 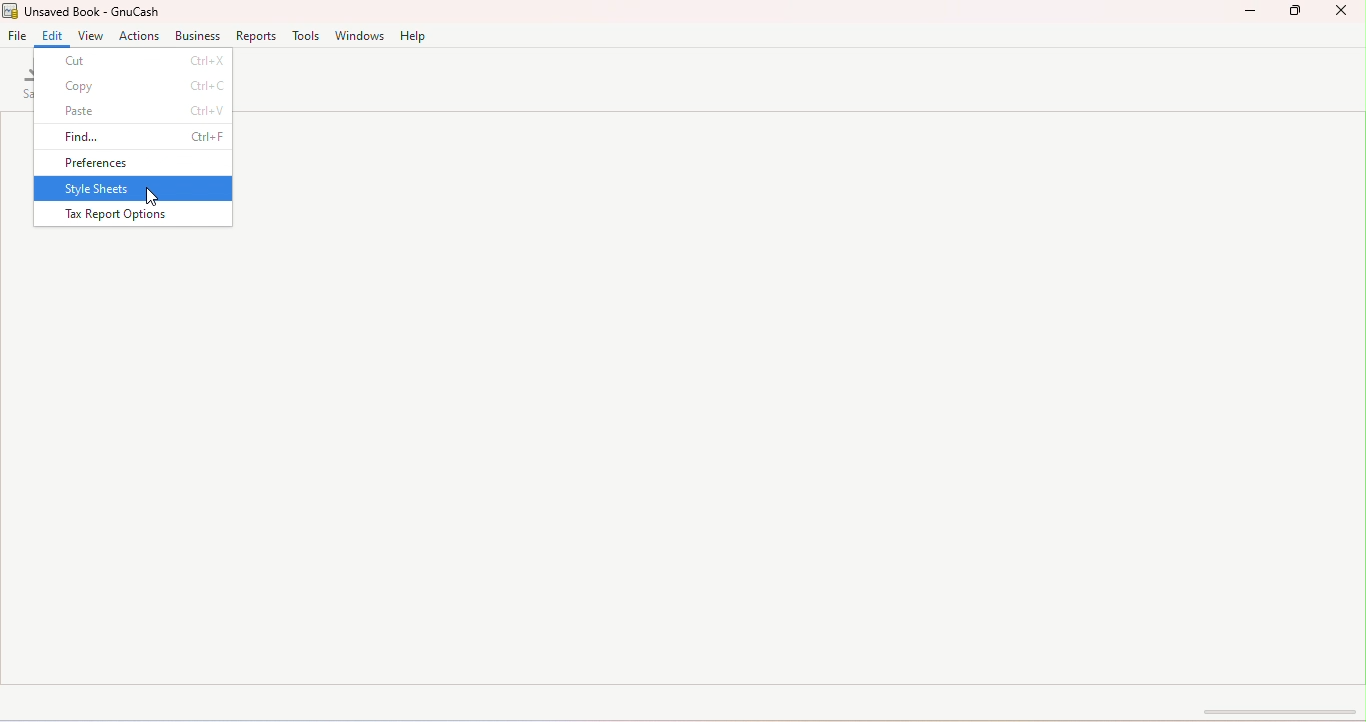 What do you see at coordinates (135, 190) in the screenshot?
I see `Style sheets` at bounding box center [135, 190].